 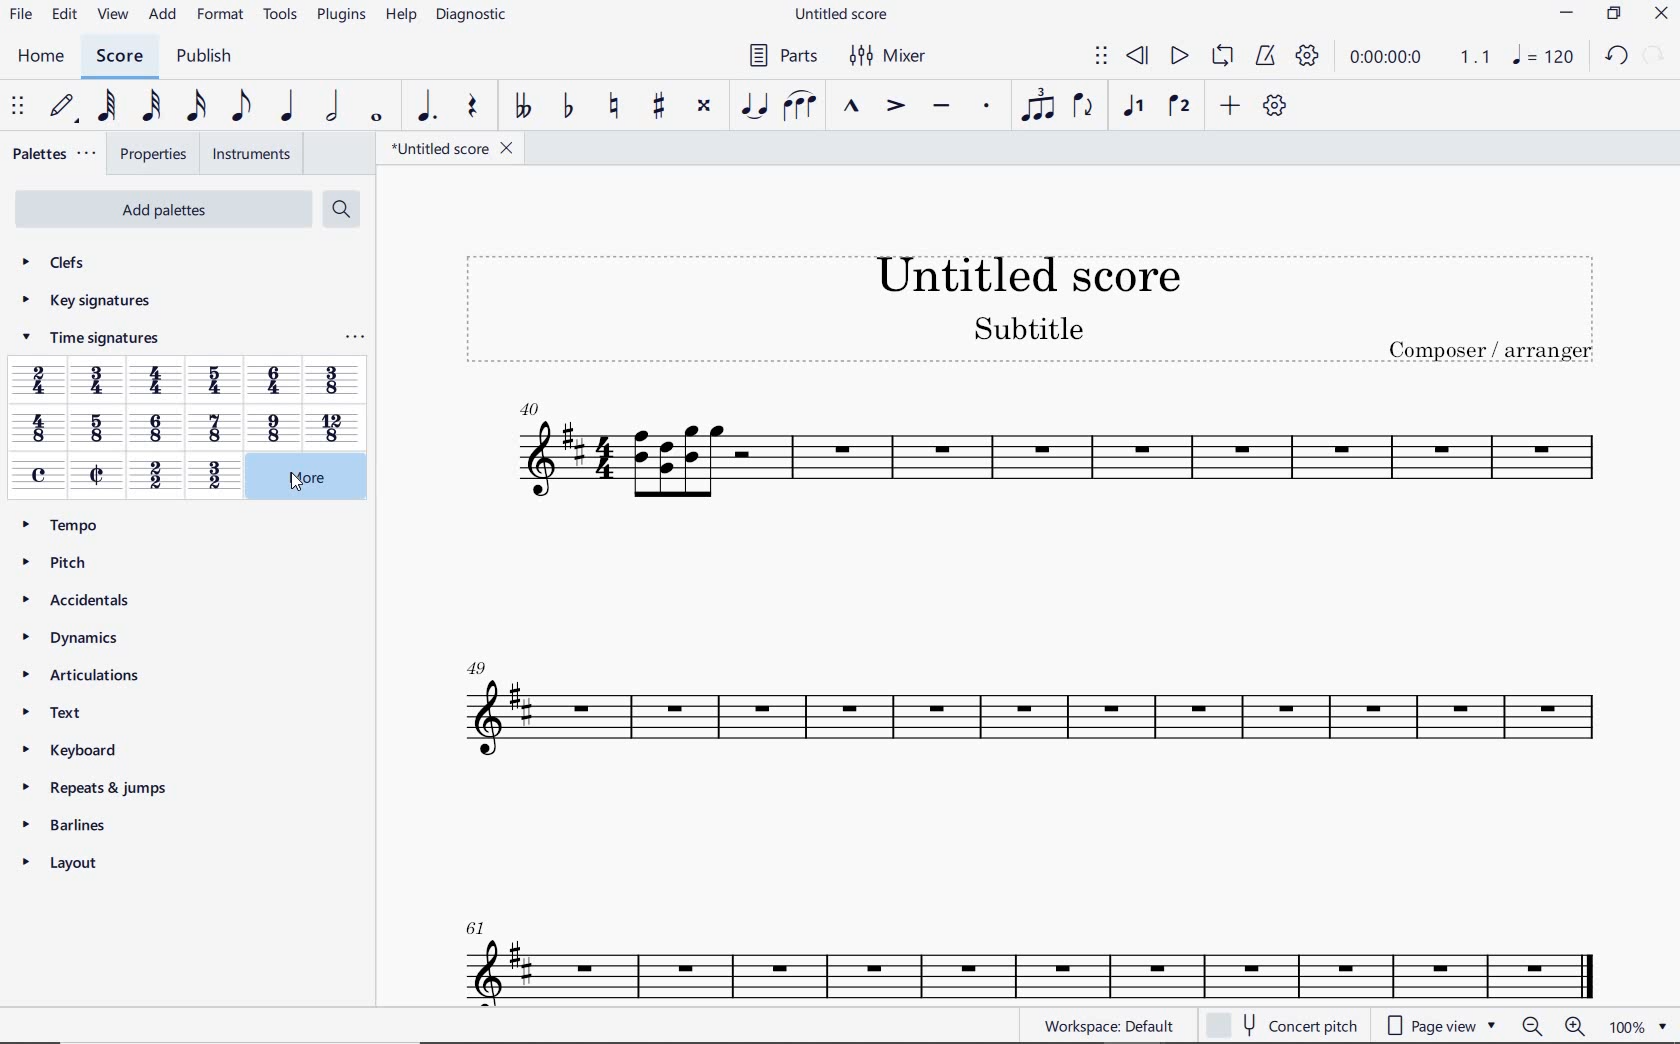 I want to click on cut time, so click(x=96, y=474).